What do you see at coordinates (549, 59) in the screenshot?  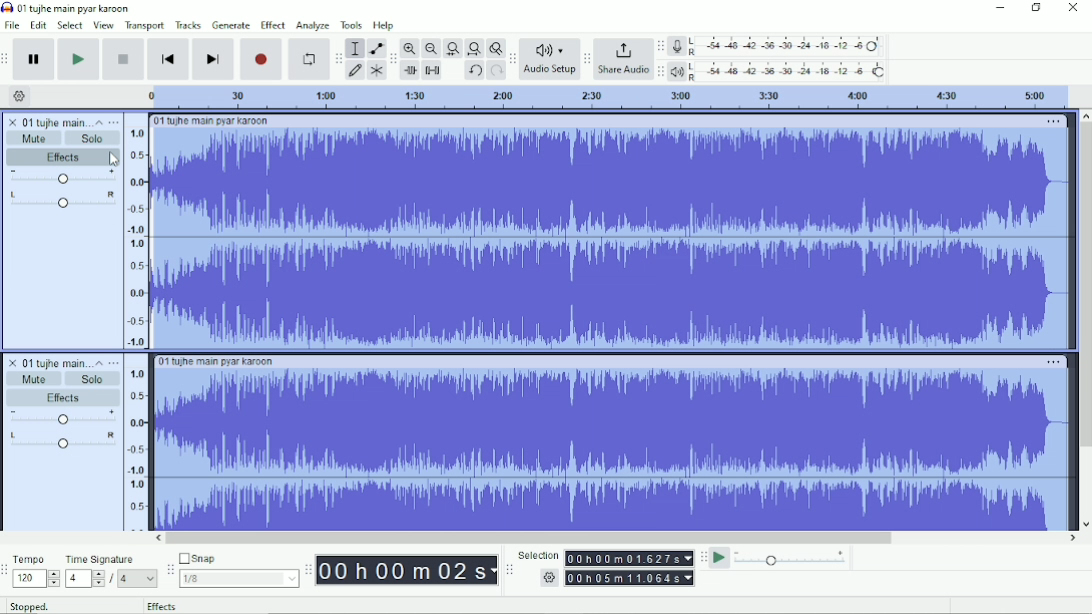 I see `Audio Setup` at bounding box center [549, 59].